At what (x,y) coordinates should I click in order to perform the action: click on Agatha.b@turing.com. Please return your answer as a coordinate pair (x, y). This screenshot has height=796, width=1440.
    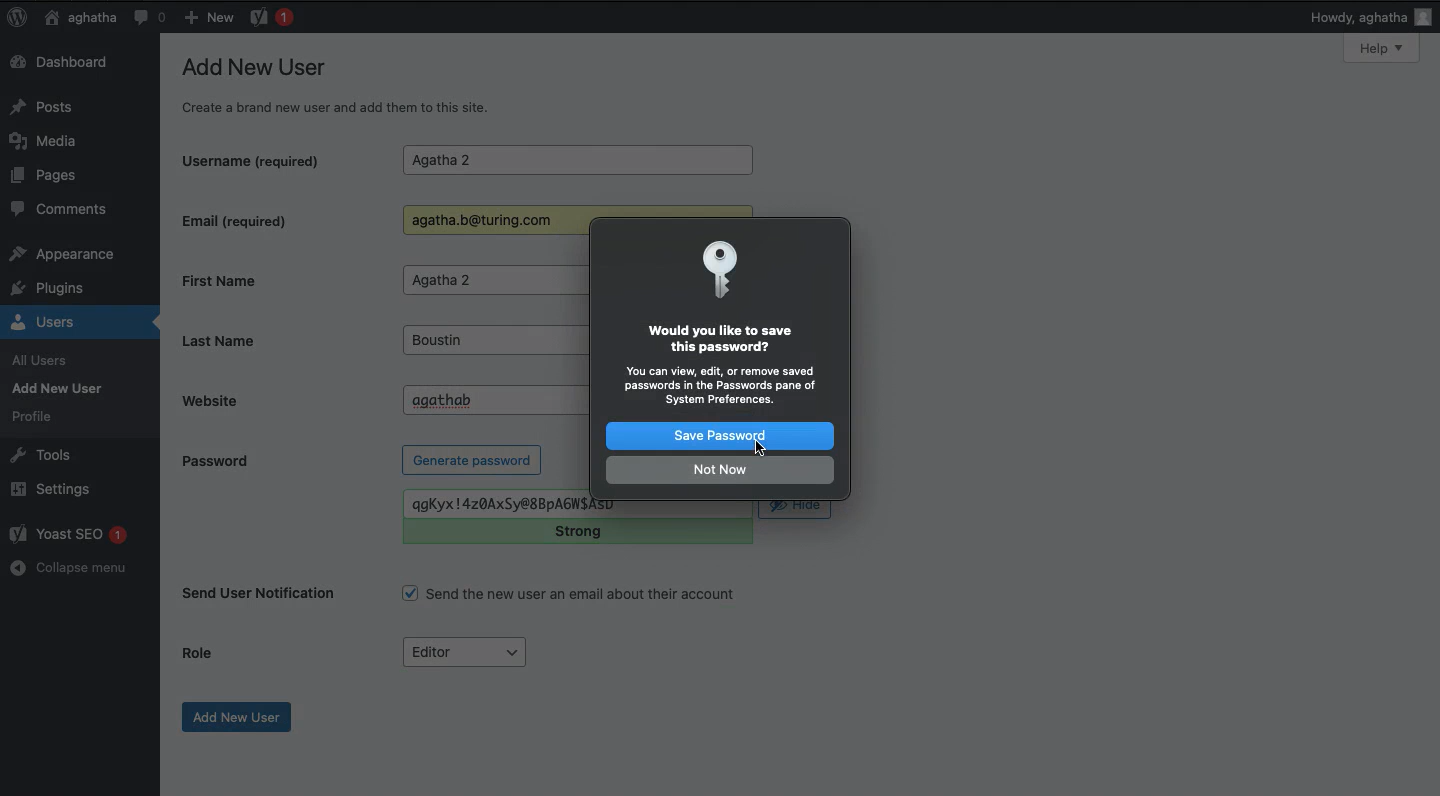
    Looking at the image, I should click on (486, 221).